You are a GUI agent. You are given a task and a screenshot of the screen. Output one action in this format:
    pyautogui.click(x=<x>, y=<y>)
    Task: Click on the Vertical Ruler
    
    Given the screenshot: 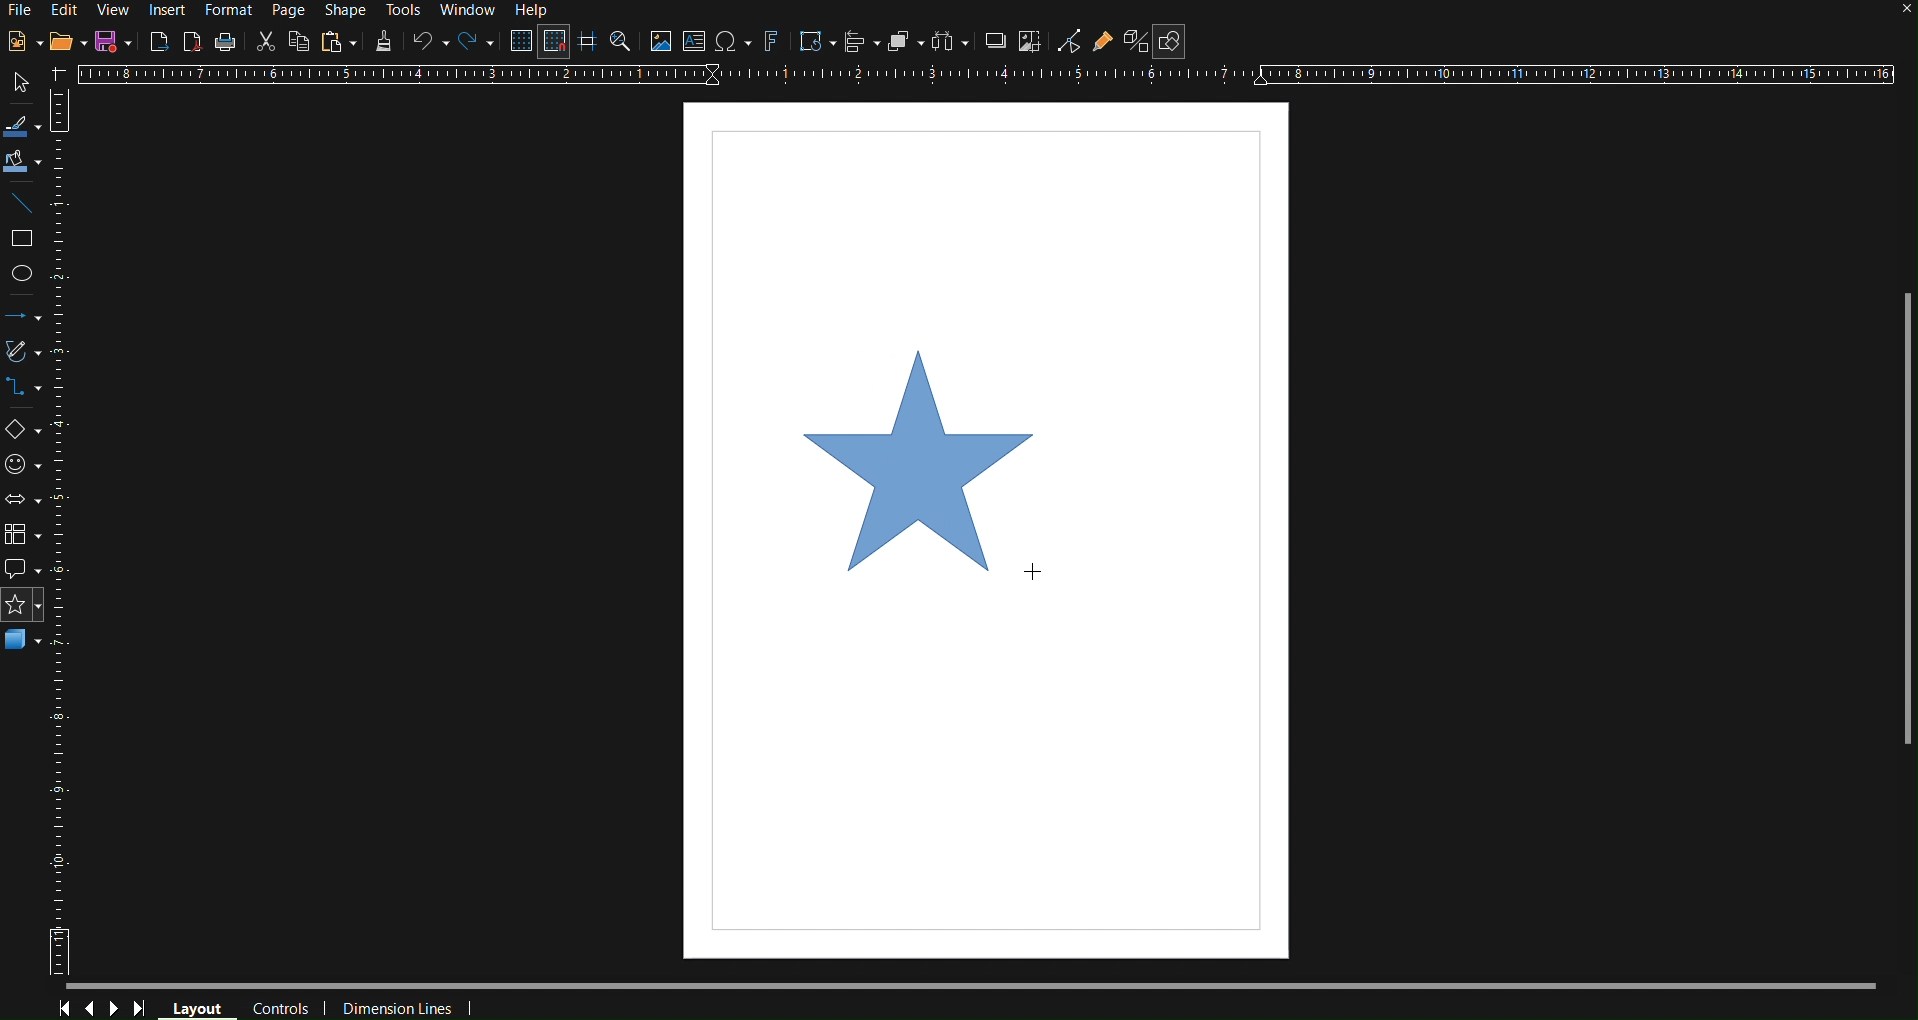 What is the action you would take?
    pyautogui.click(x=67, y=531)
    